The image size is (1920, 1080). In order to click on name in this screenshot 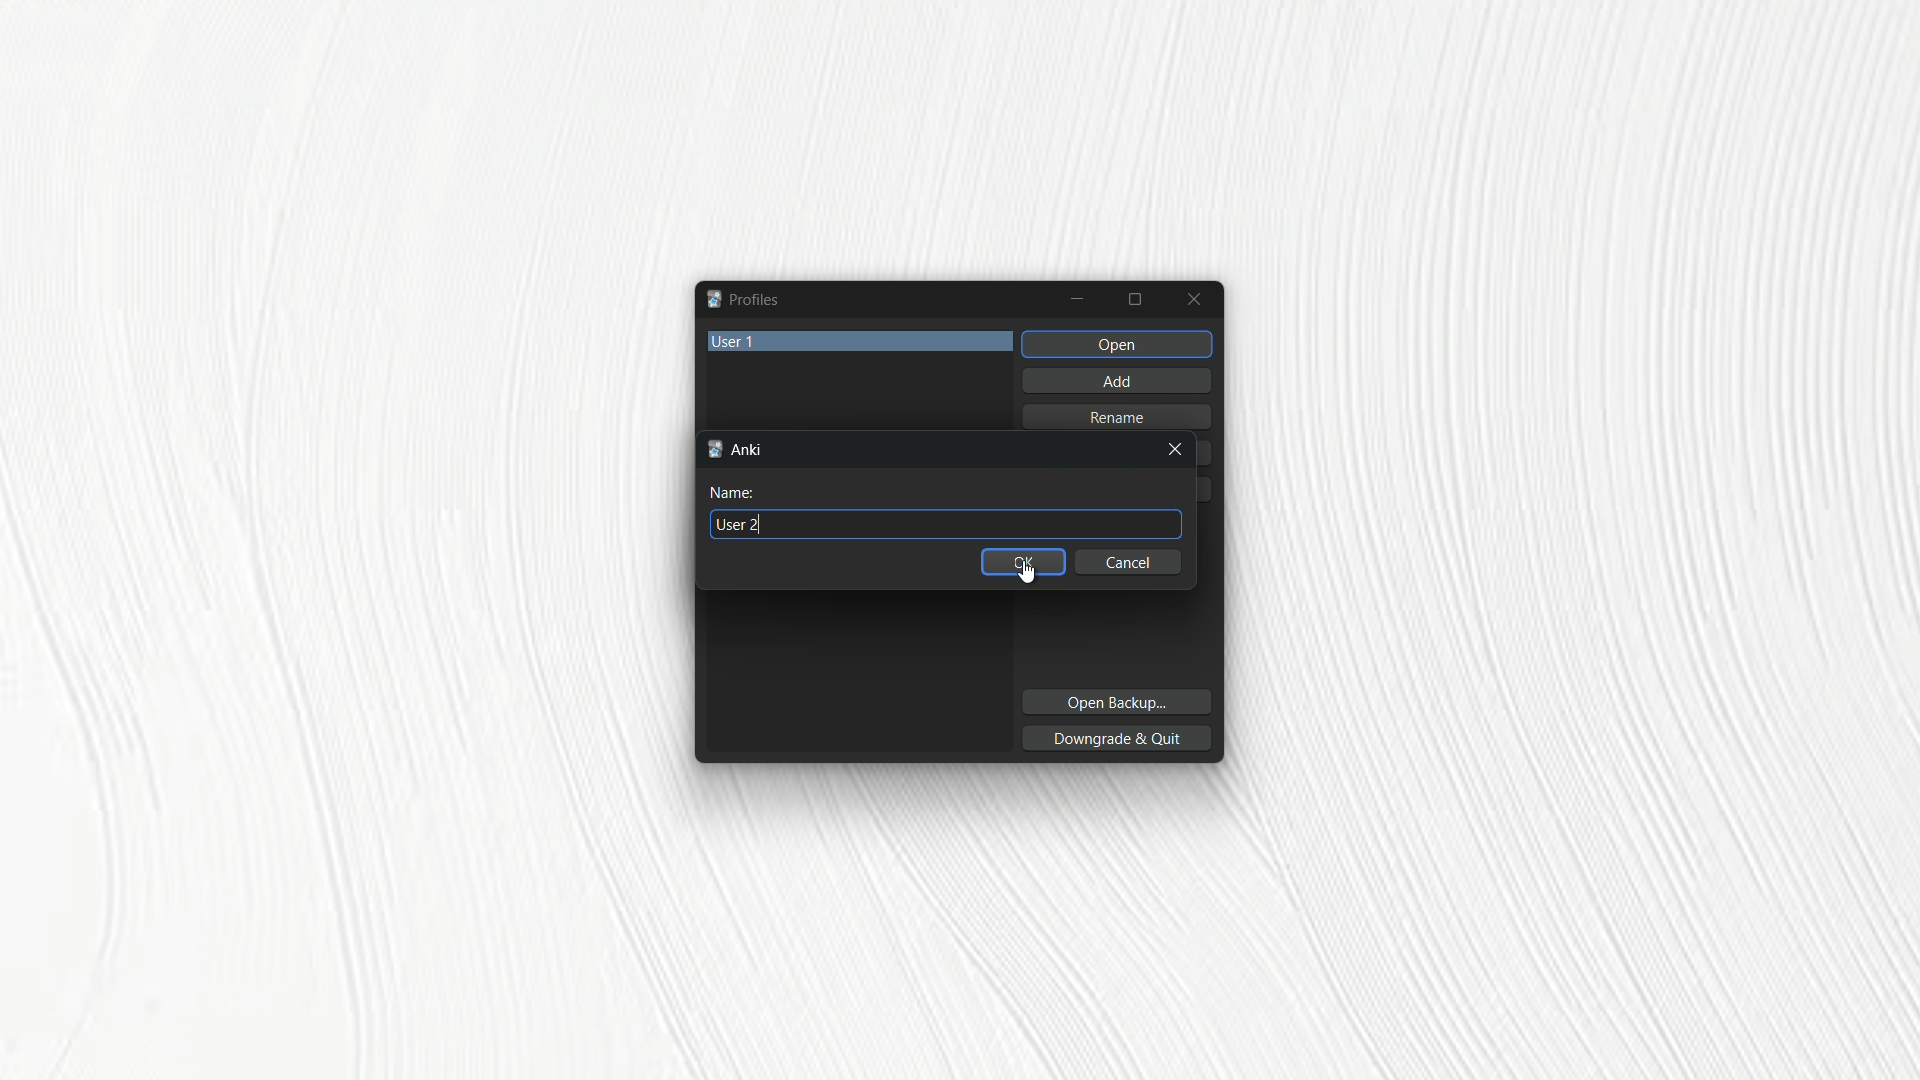, I will do `click(737, 494)`.